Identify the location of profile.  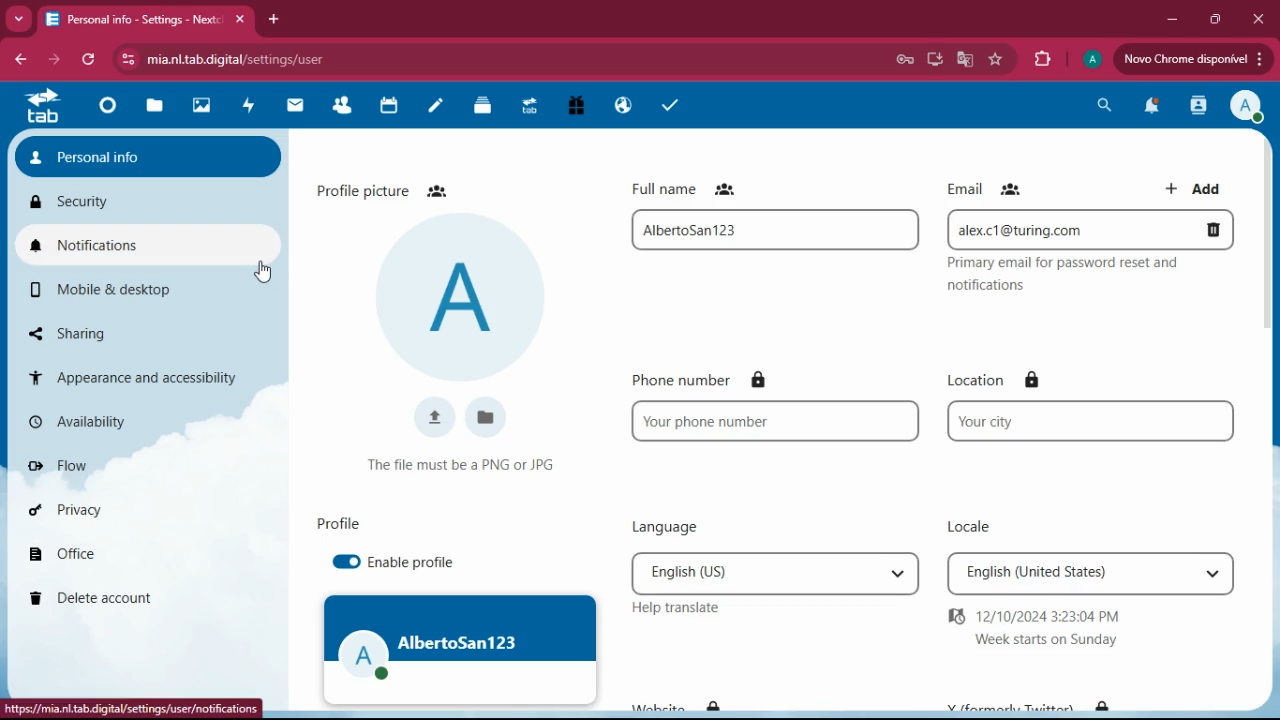
(1092, 62).